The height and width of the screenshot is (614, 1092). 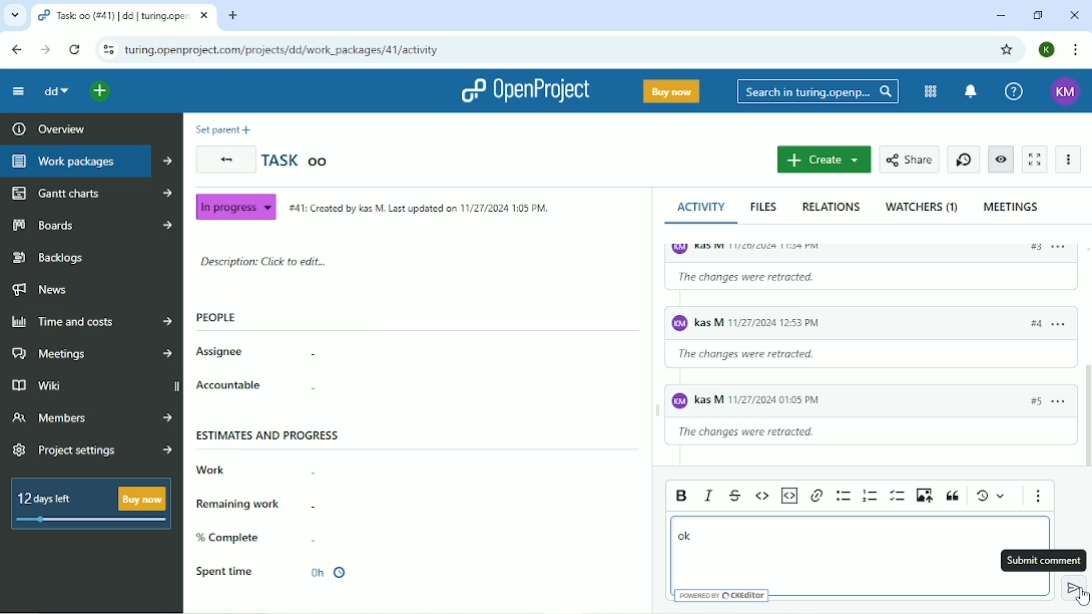 What do you see at coordinates (1033, 251) in the screenshot?
I see `#2` at bounding box center [1033, 251].